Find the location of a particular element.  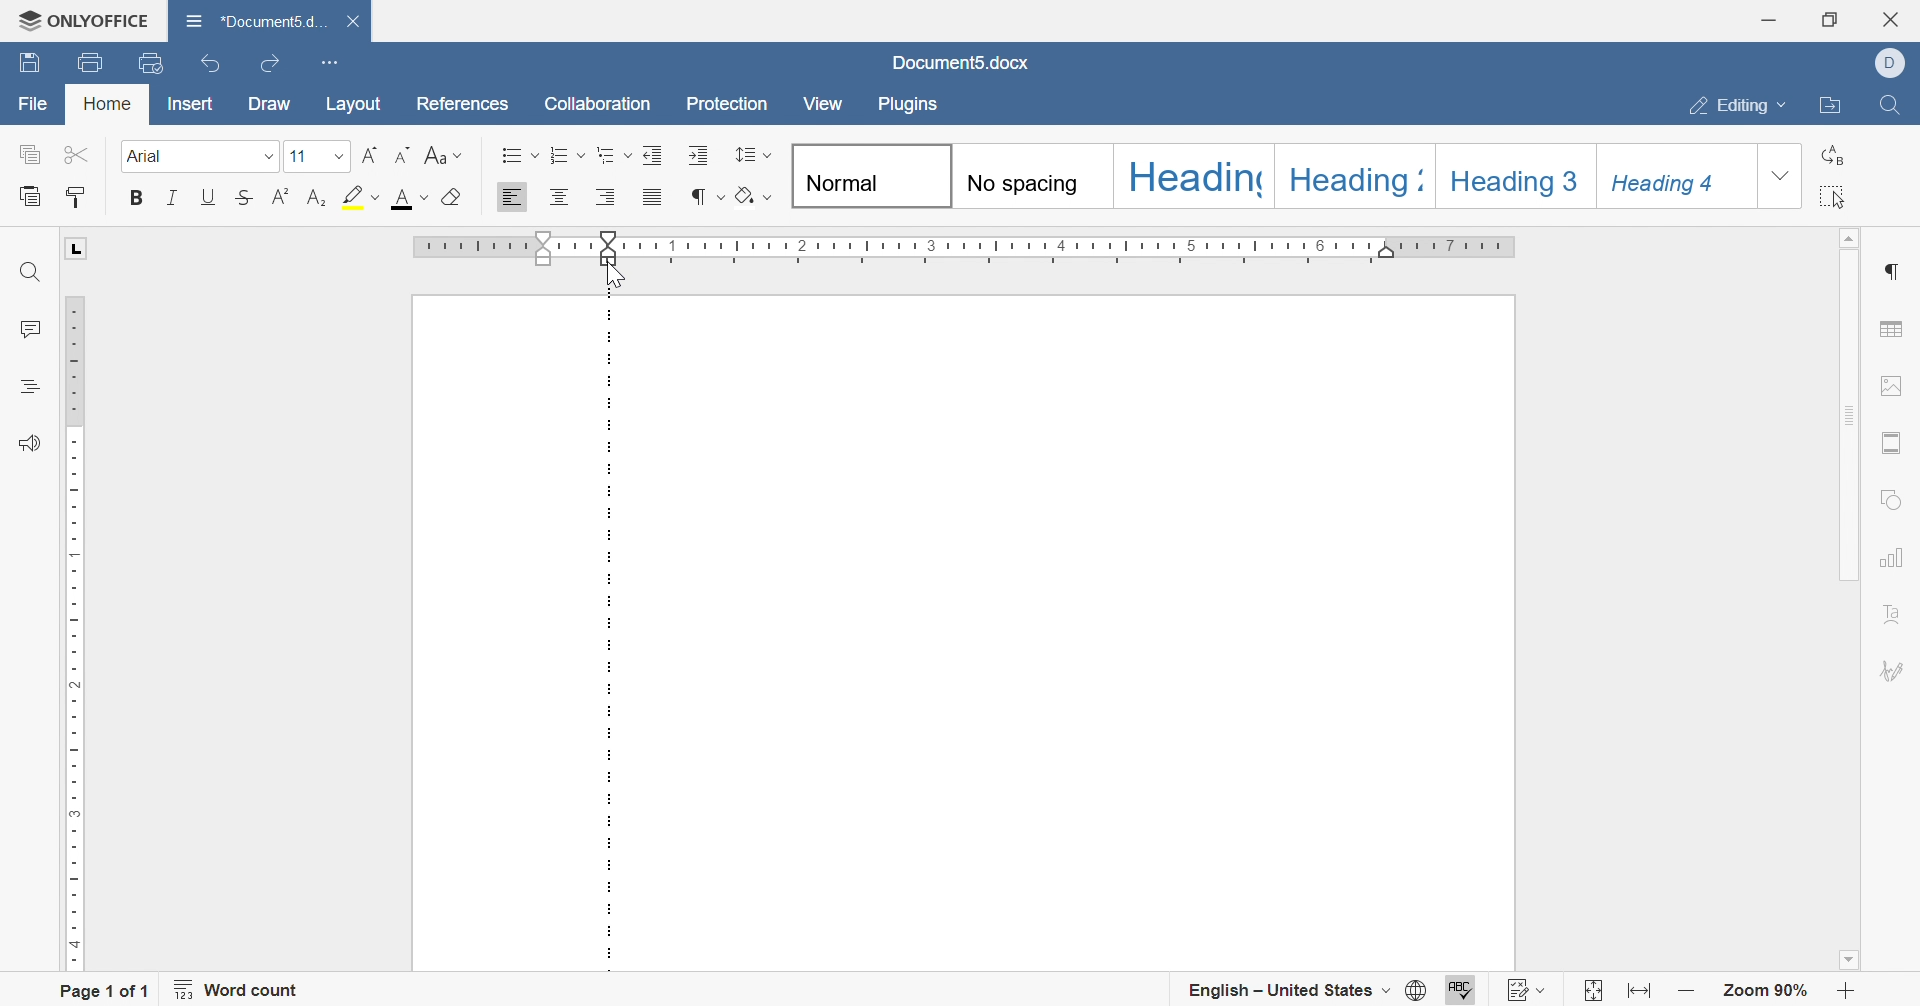

layout is located at coordinates (357, 103).